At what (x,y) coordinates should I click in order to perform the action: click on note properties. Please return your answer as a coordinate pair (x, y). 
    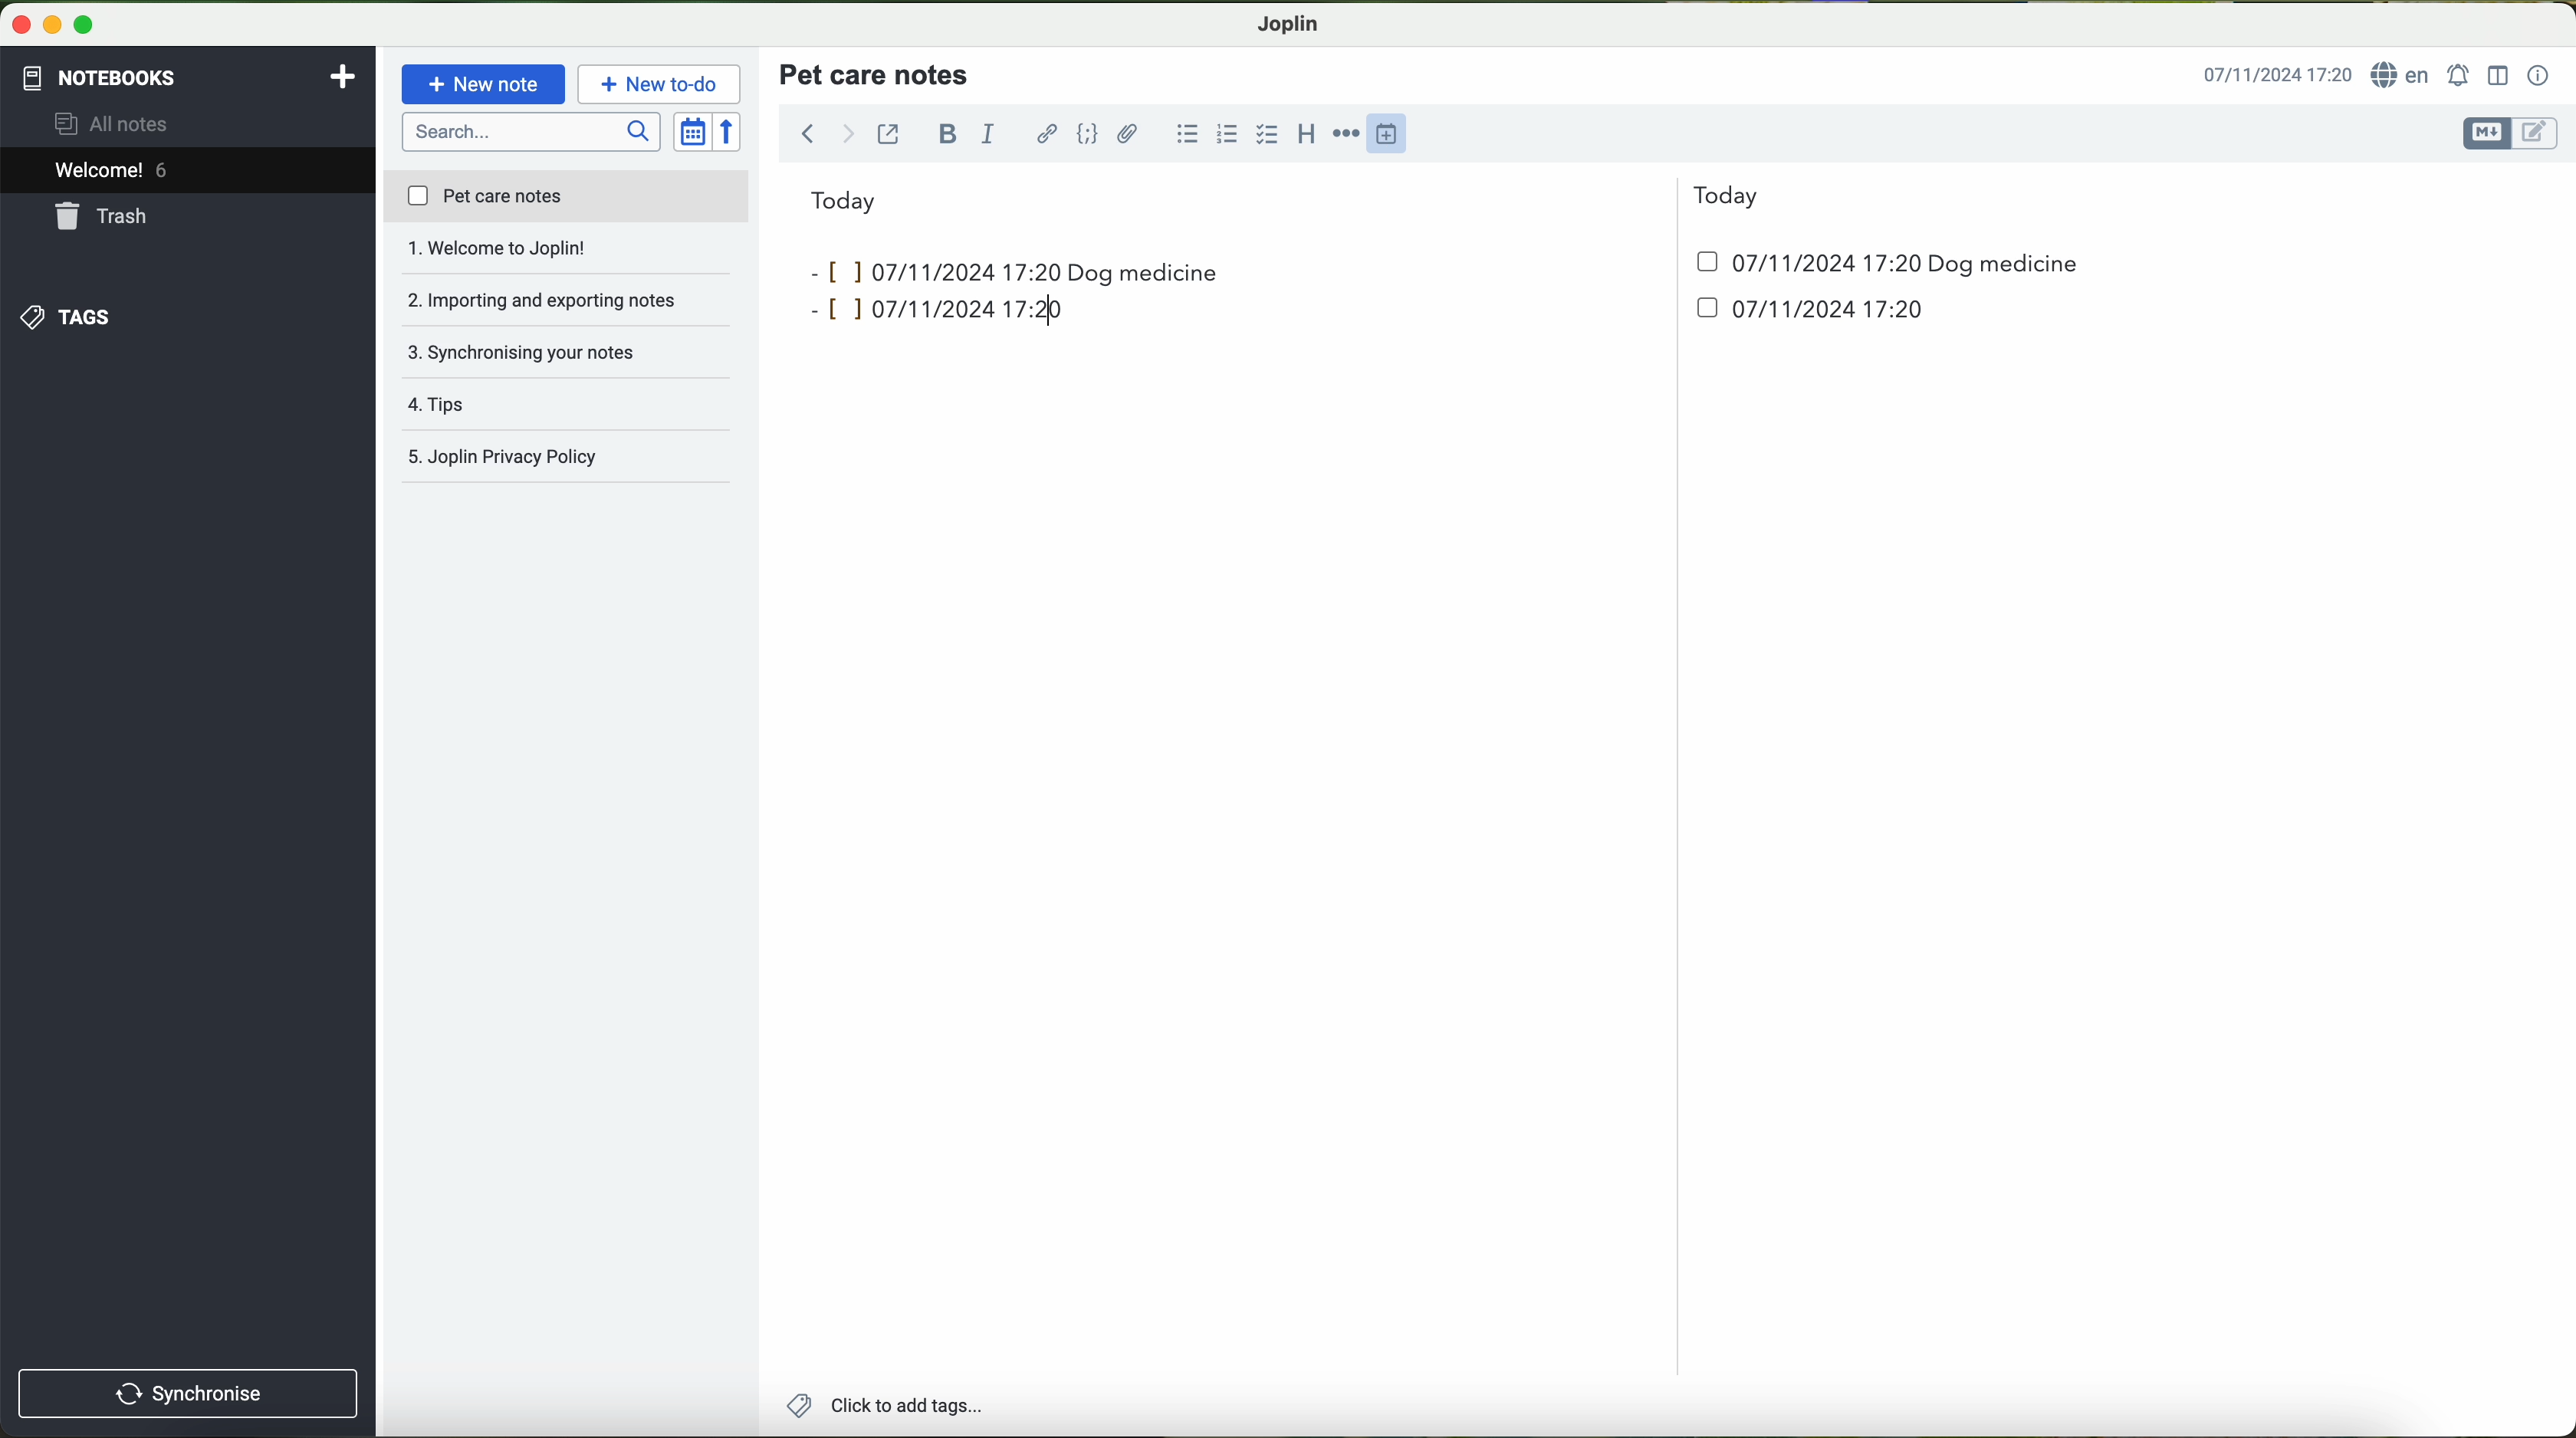
    Looking at the image, I should click on (2539, 76).